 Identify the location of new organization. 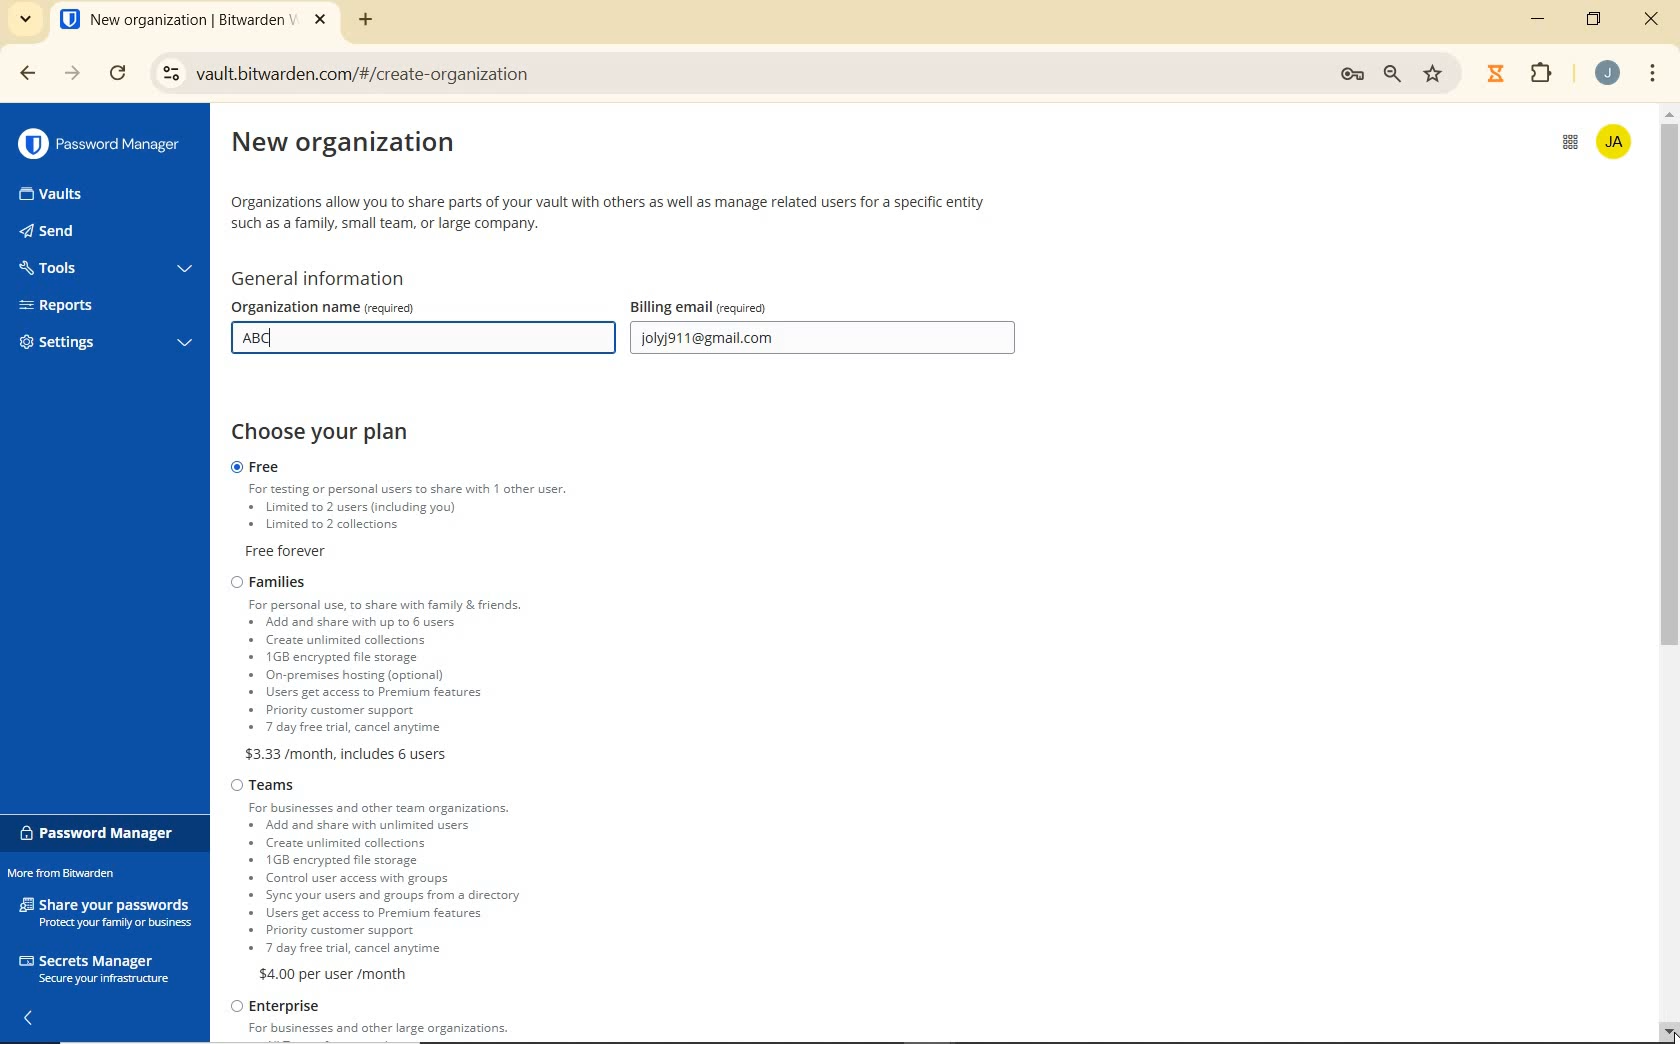
(362, 148).